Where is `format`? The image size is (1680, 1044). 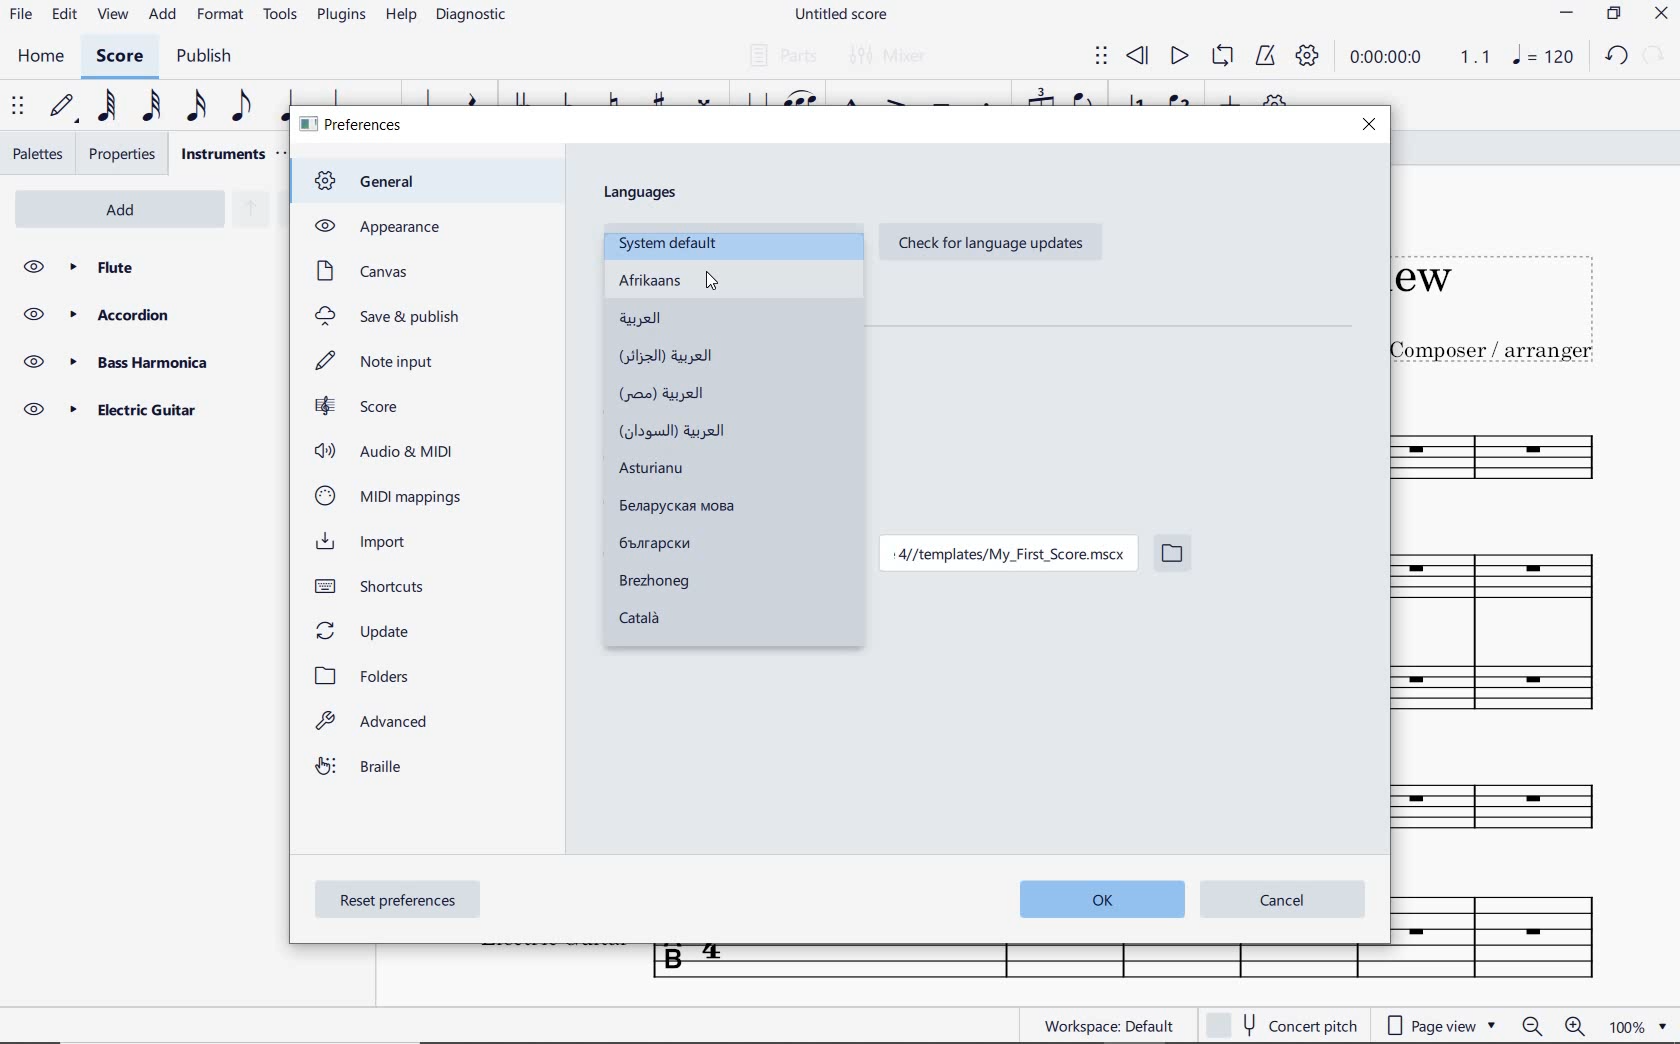
format is located at coordinates (222, 16).